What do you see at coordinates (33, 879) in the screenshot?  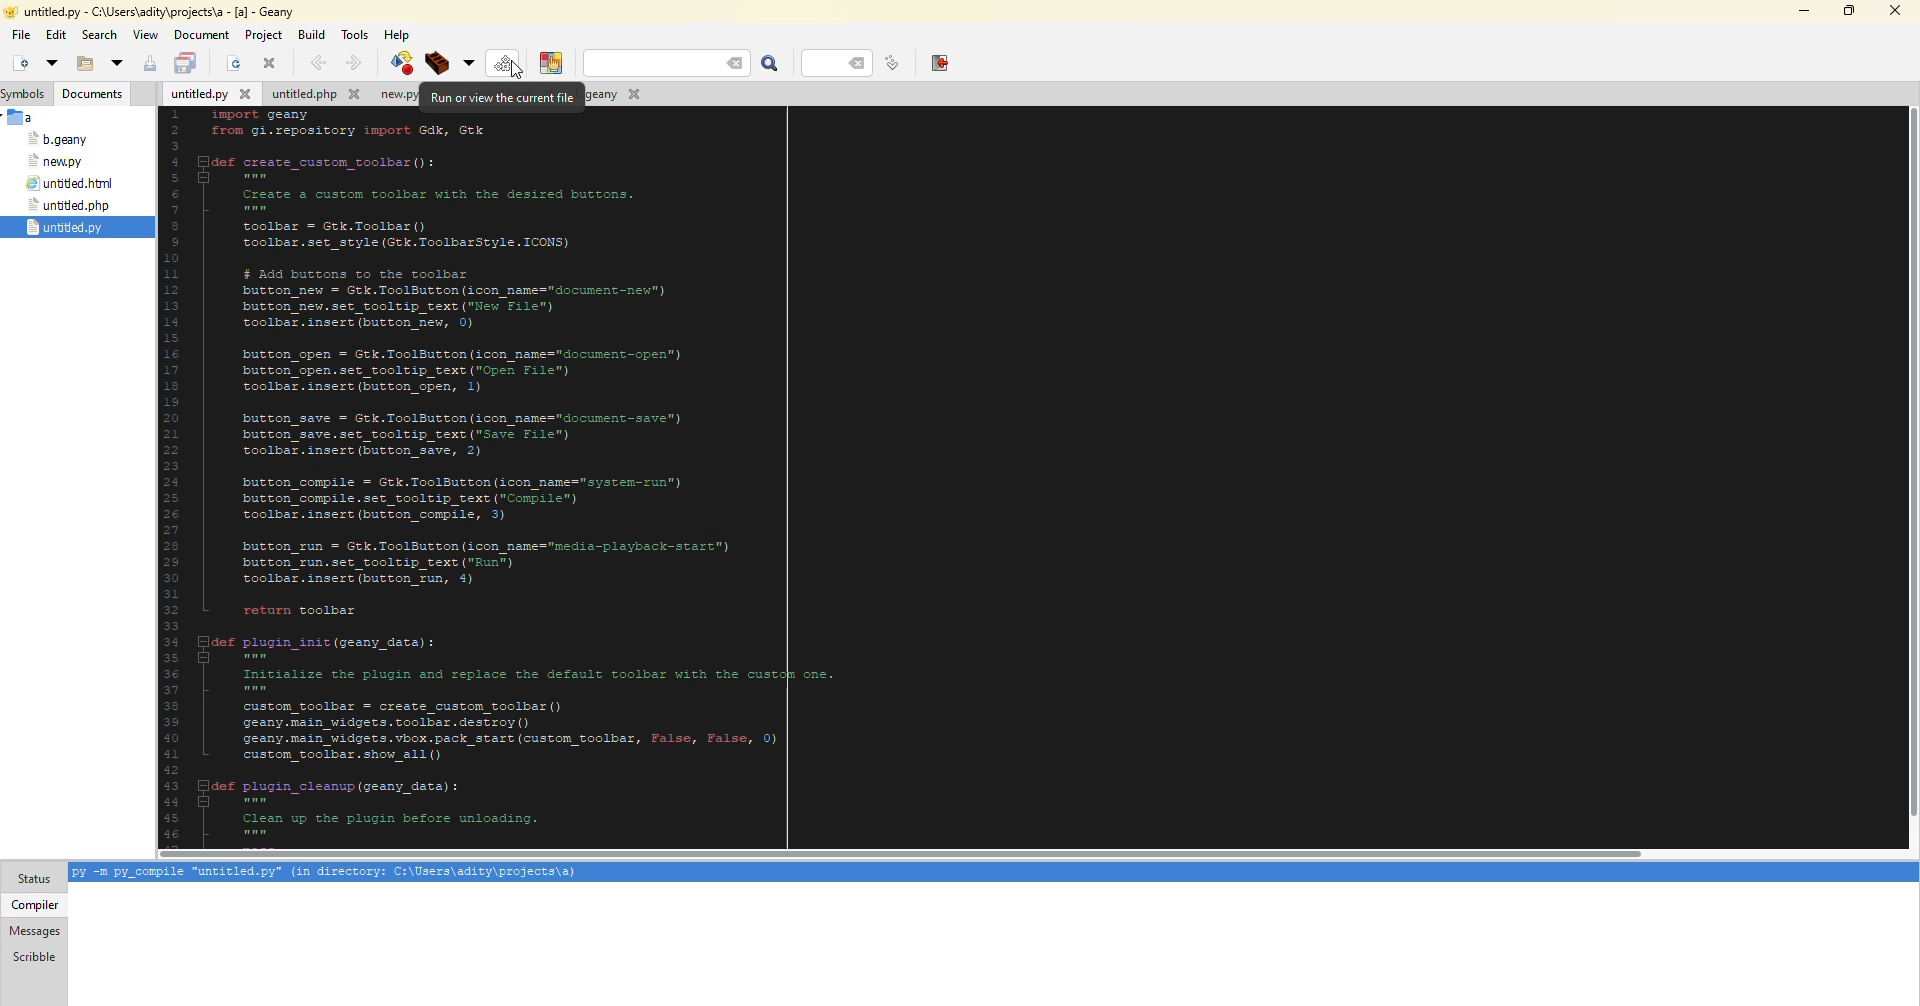 I see `status` at bounding box center [33, 879].